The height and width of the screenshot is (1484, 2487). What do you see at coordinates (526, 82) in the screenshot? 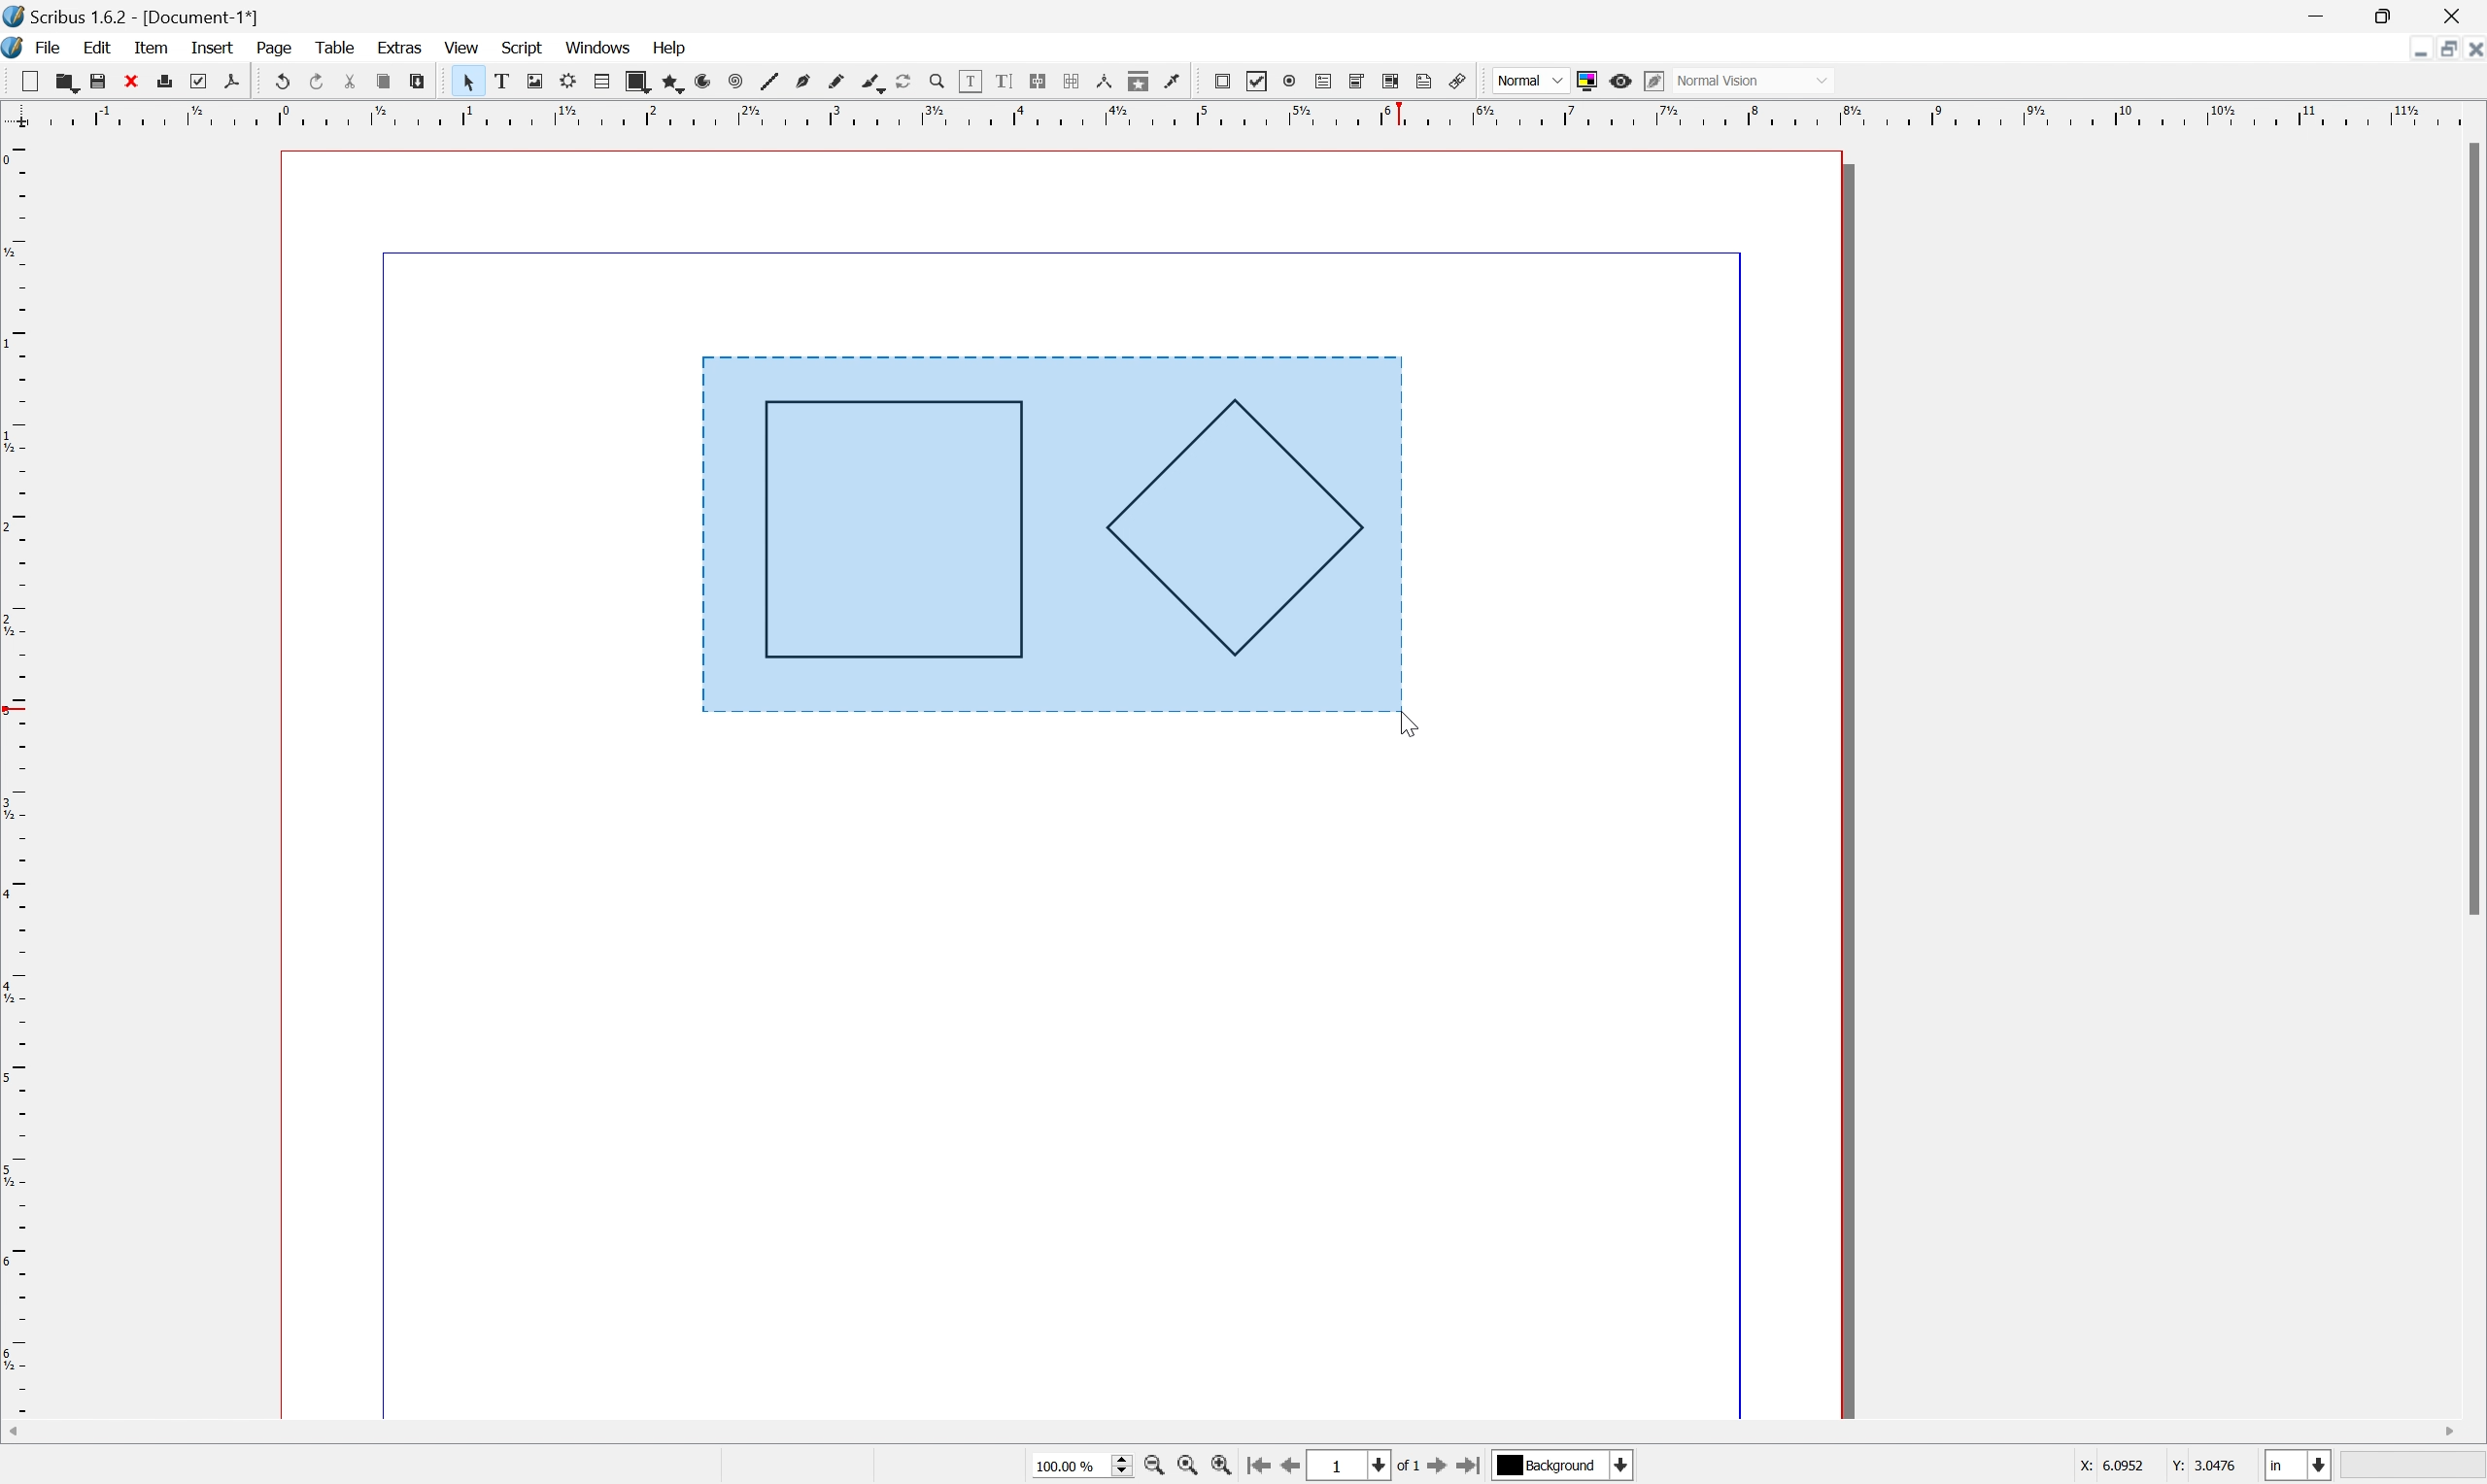
I see `image frame` at bounding box center [526, 82].